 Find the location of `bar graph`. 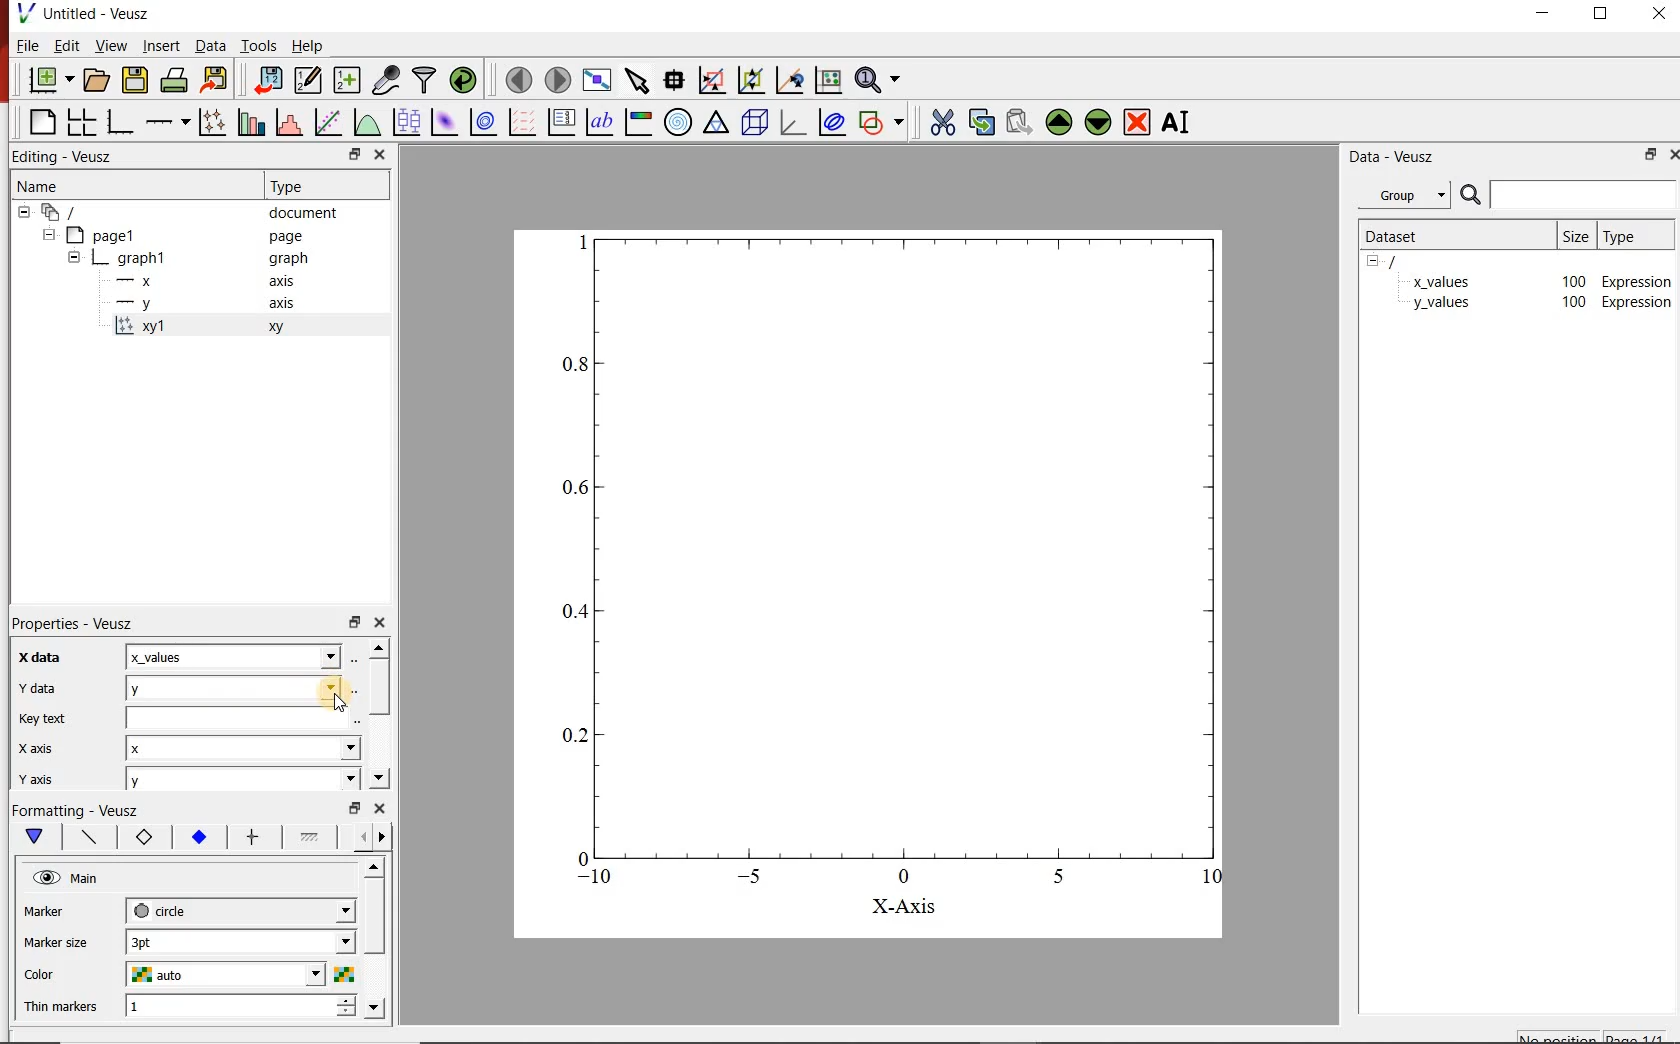

bar graph is located at coordinates (120, 124).